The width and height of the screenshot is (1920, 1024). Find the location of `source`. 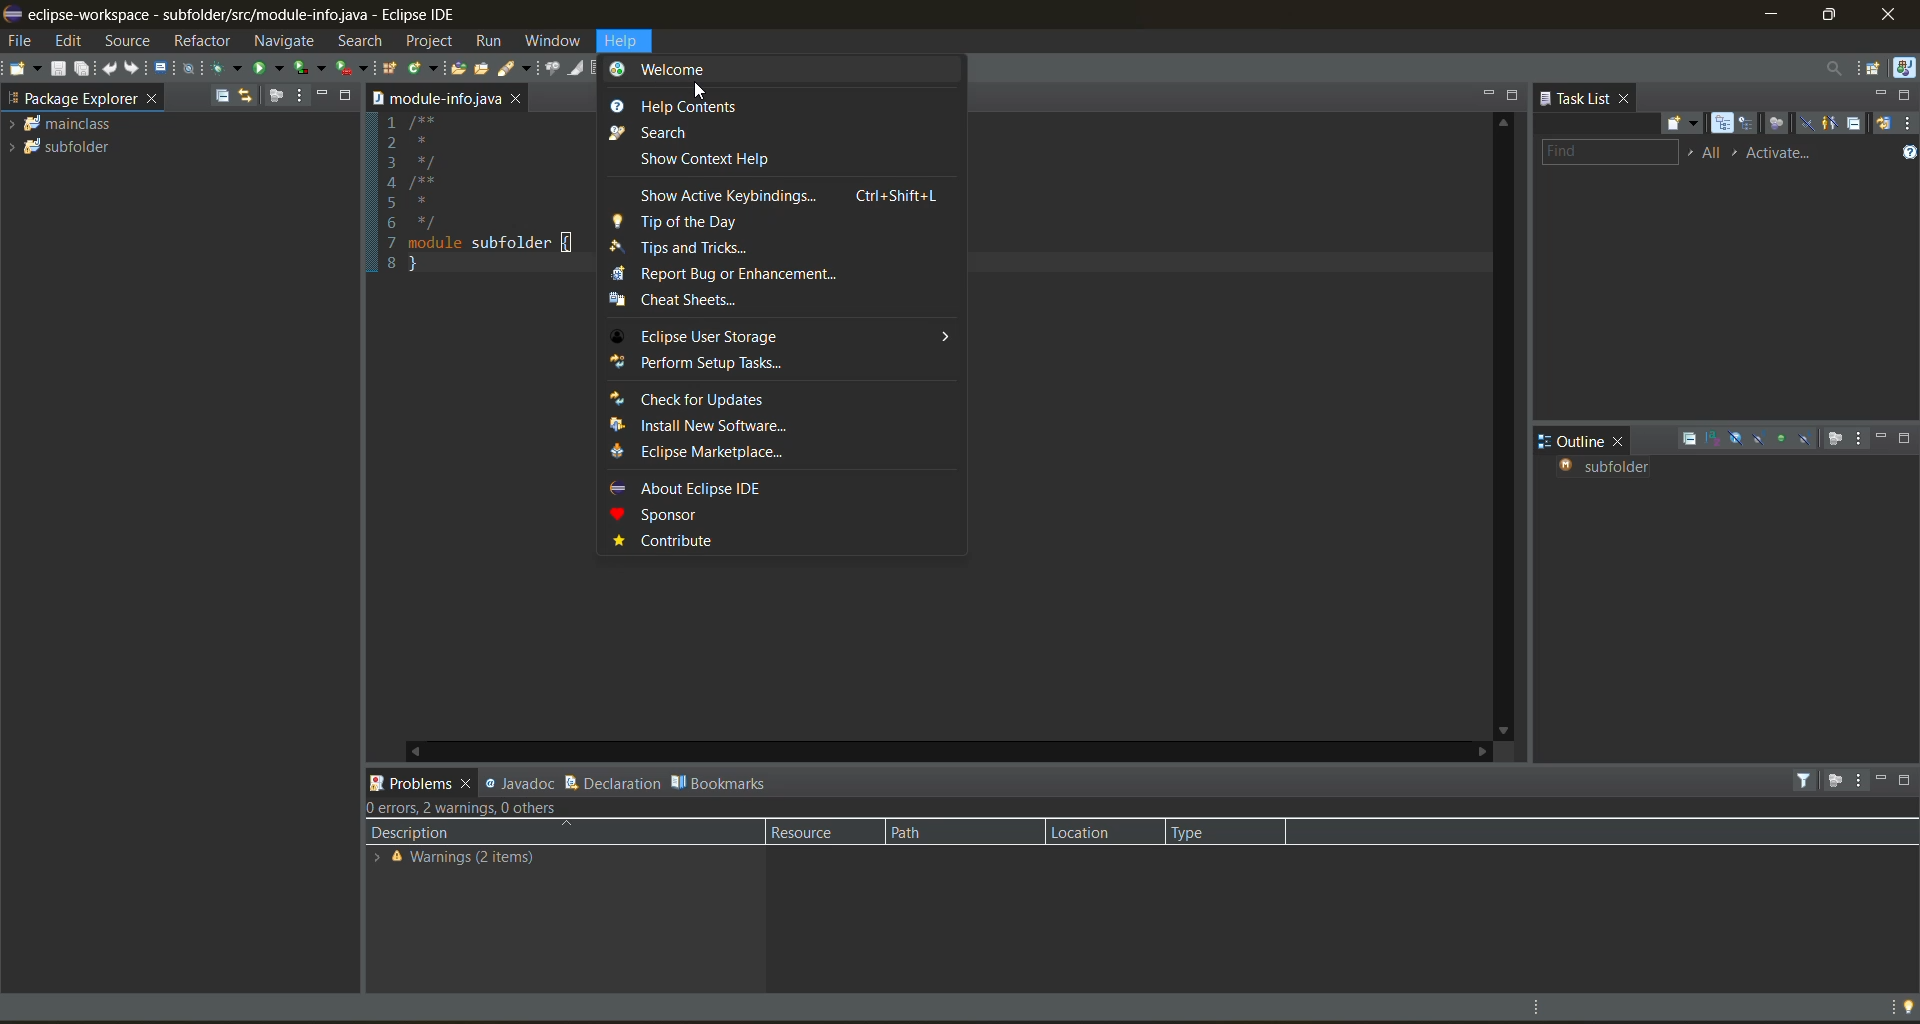

source is located at coordinates (133, 42).